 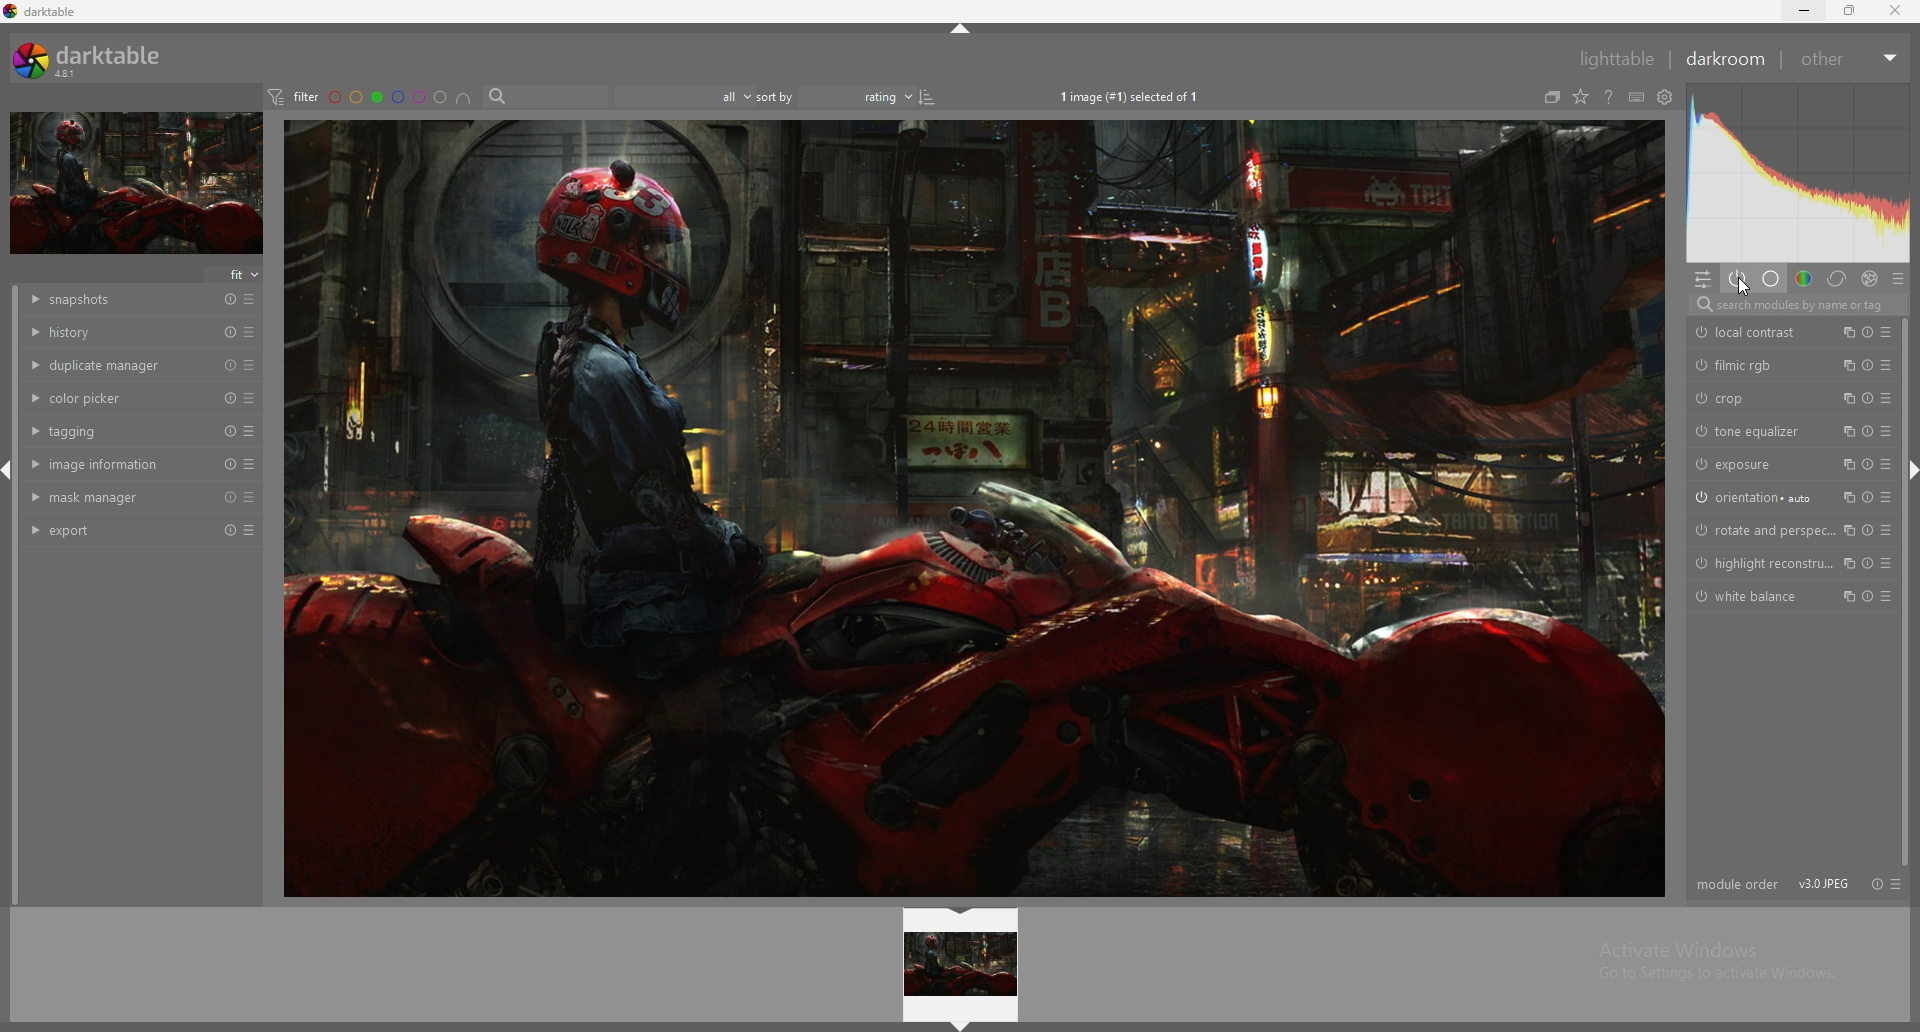 What do you see at coordinates (1864, 397) in the screenshot?
I see `reset` at bounding box center [1864, 397].